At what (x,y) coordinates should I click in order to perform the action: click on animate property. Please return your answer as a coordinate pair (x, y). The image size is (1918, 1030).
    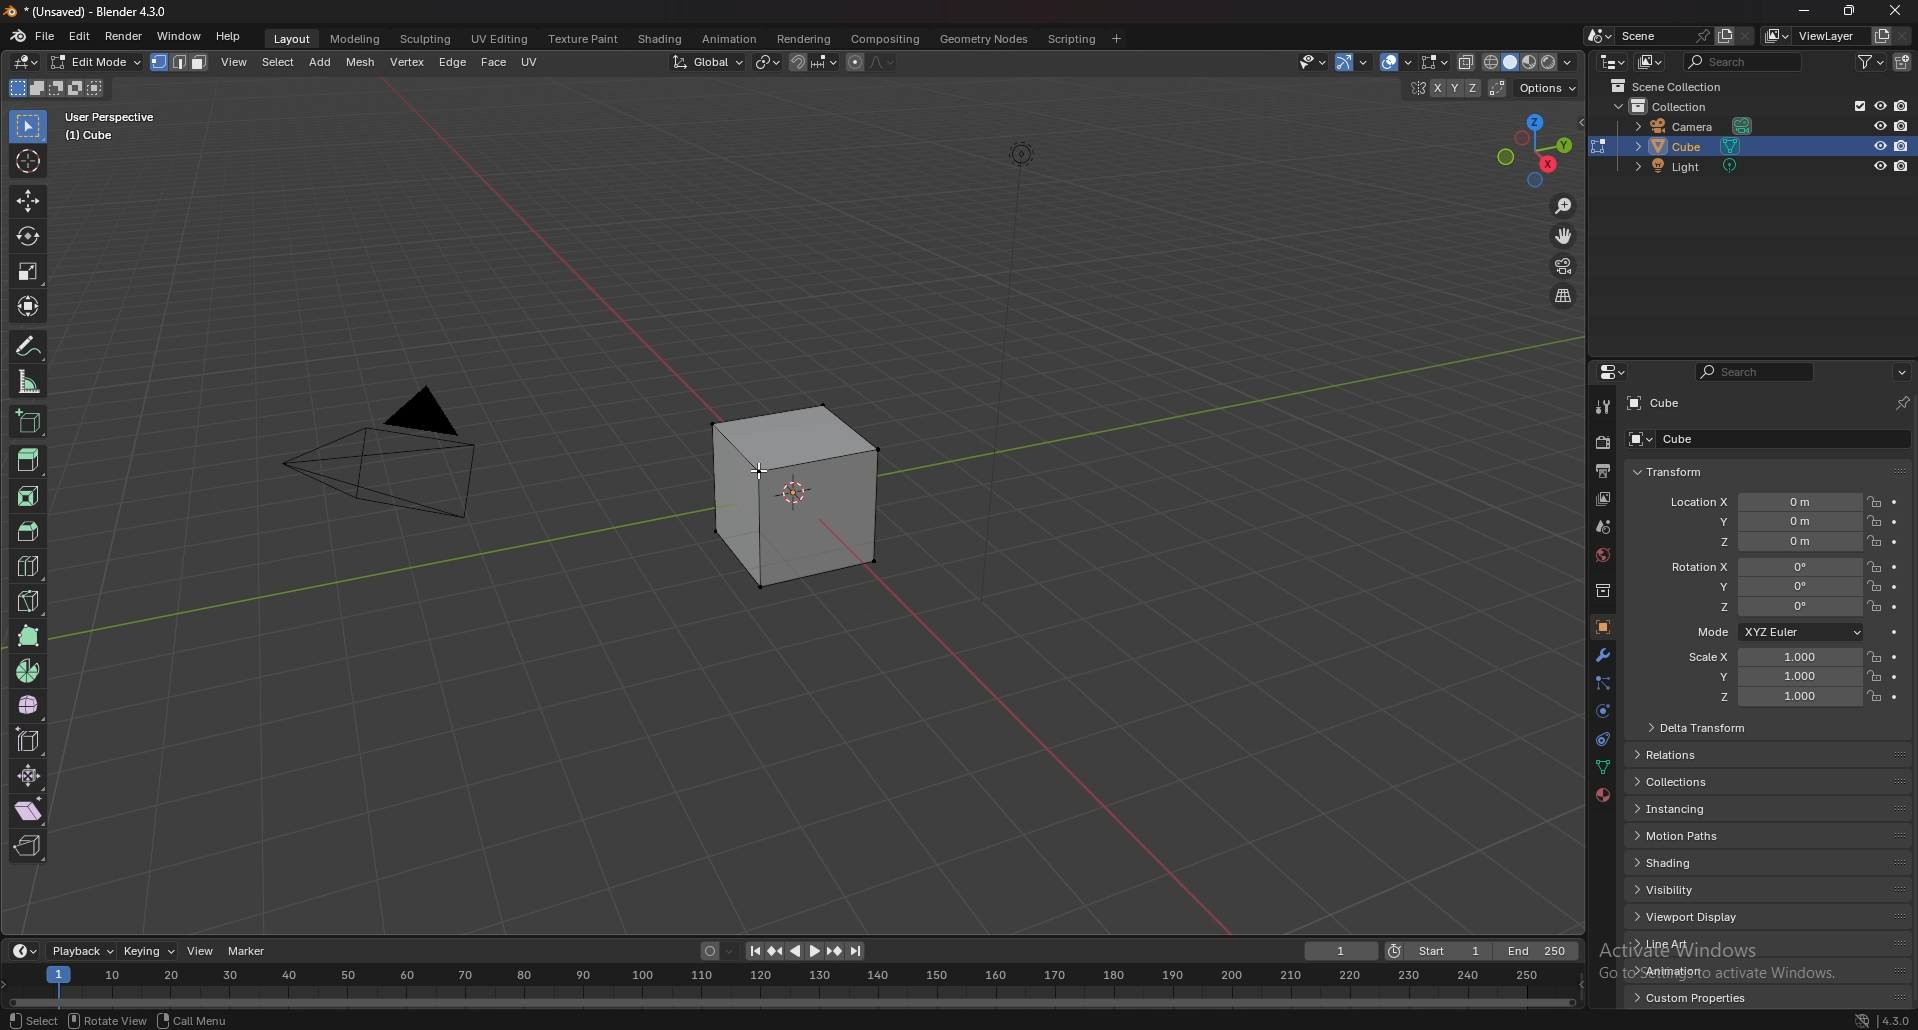
    Looking at the image, I should click on (1895, 607).